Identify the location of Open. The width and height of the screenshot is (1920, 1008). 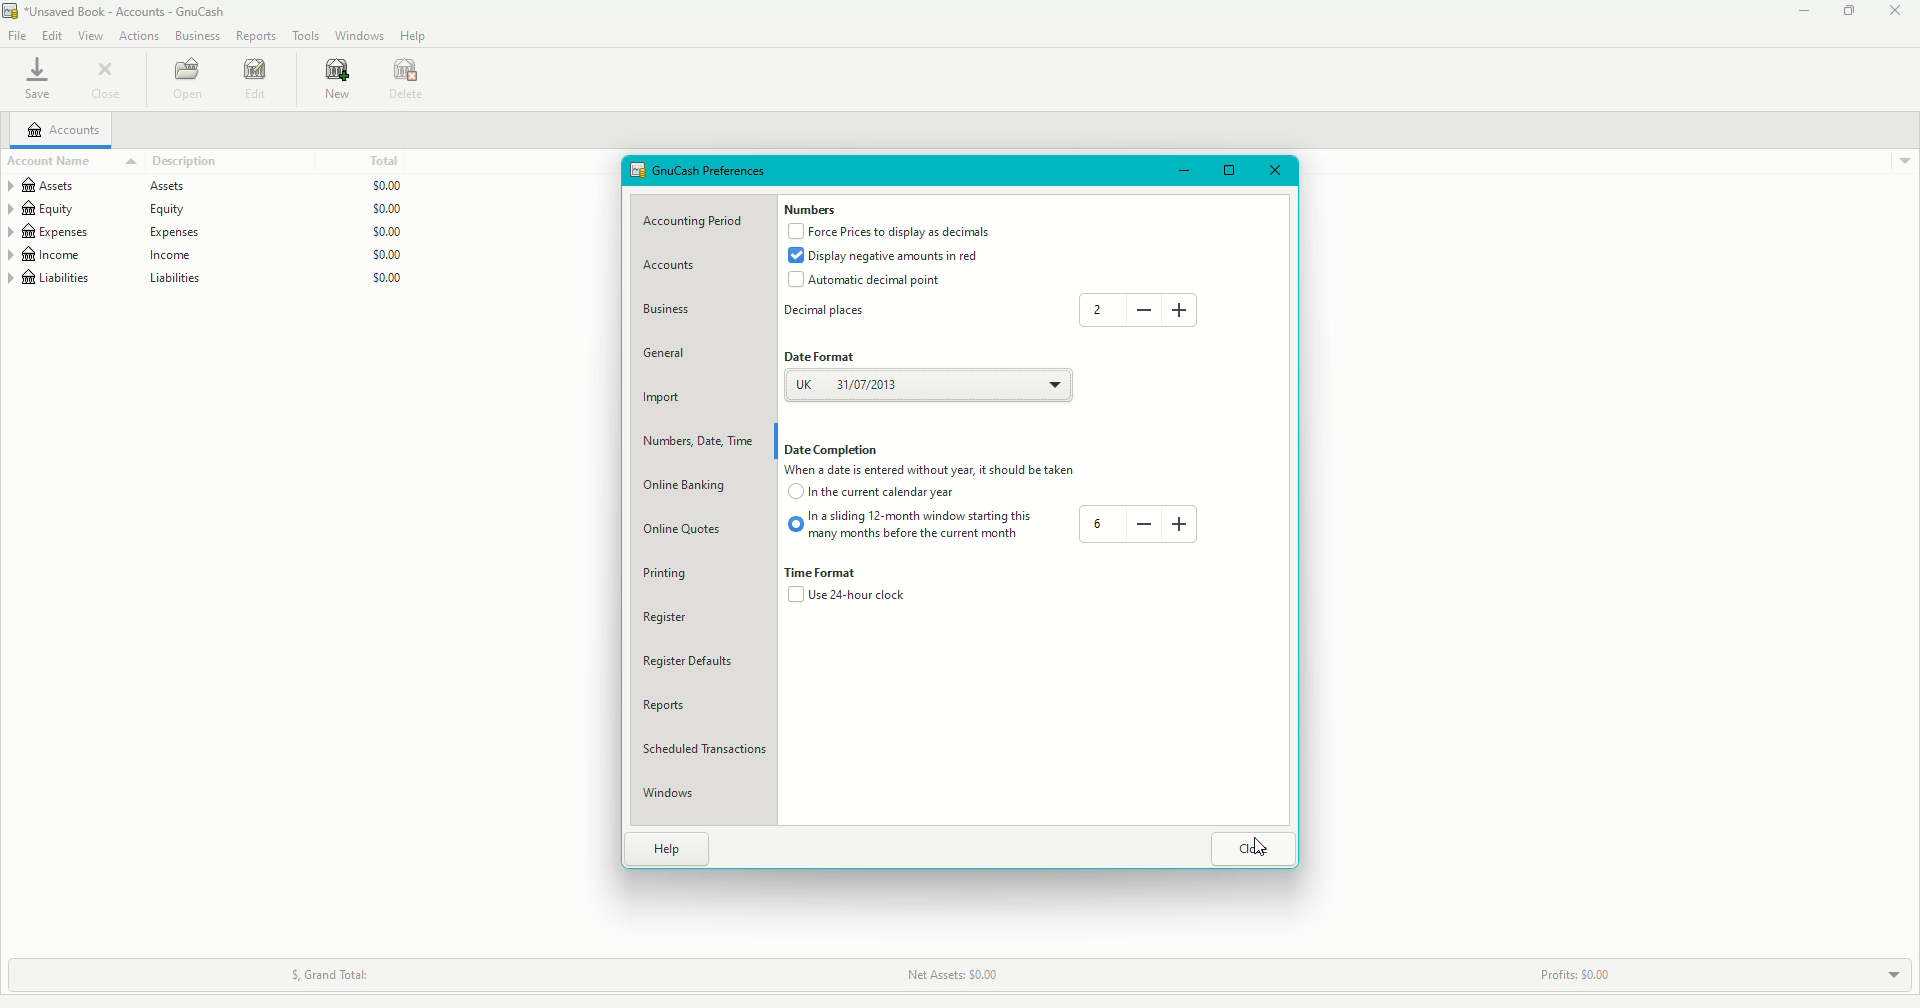
(189, 79).